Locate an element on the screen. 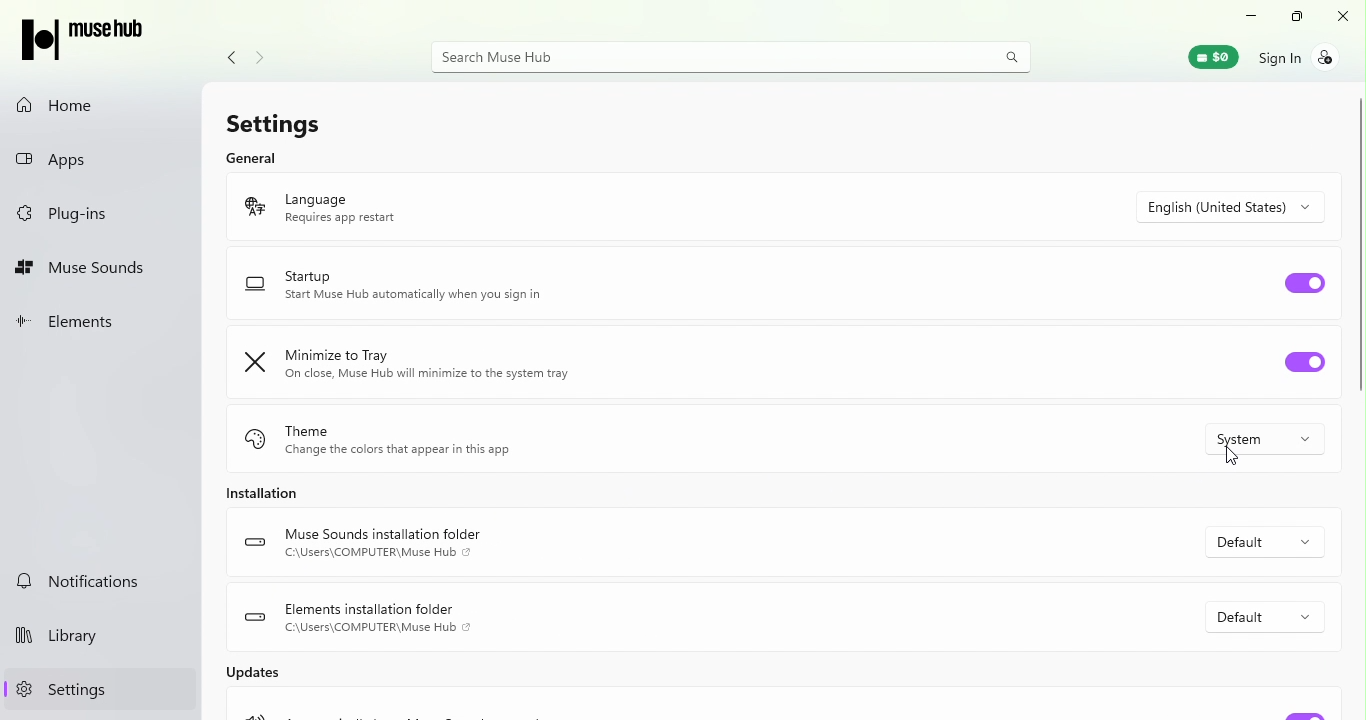  Toggle startup is located at coordinates (1306, 283).